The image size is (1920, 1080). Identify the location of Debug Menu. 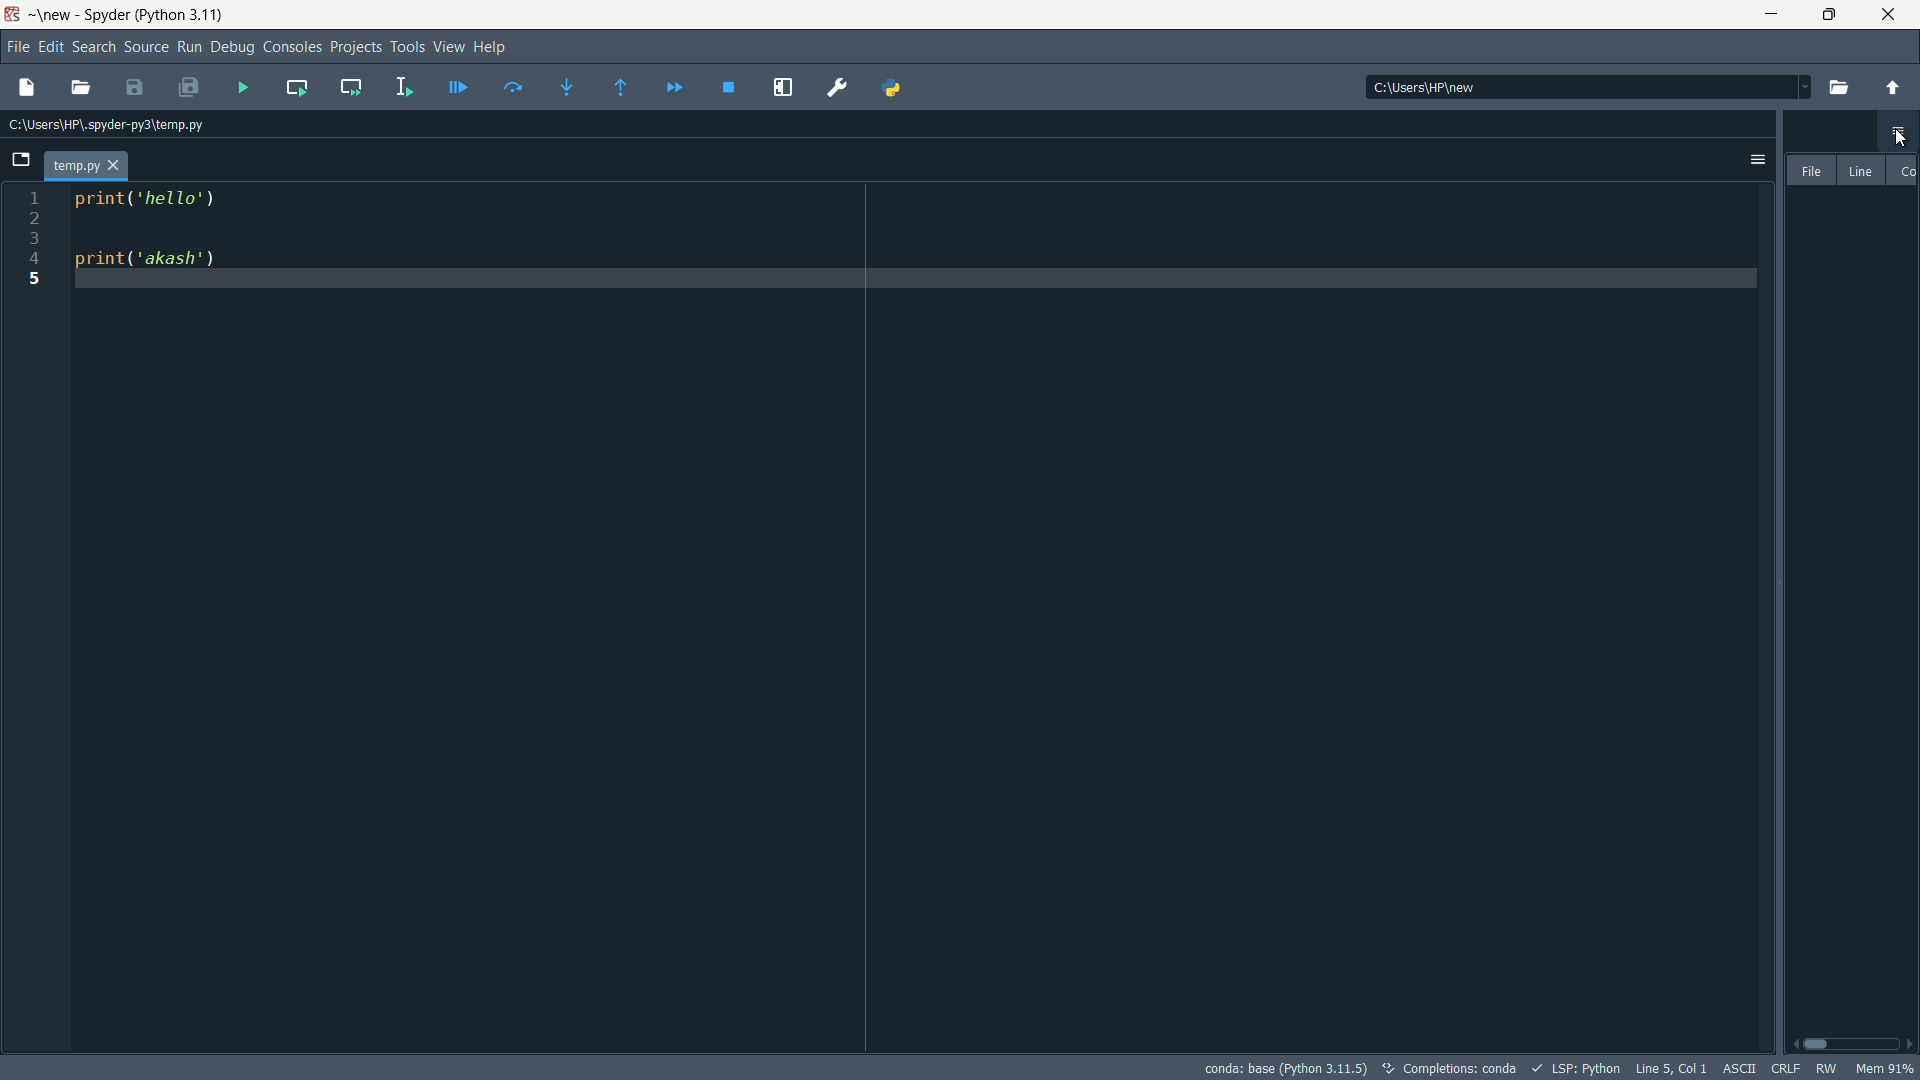
(231, 47).